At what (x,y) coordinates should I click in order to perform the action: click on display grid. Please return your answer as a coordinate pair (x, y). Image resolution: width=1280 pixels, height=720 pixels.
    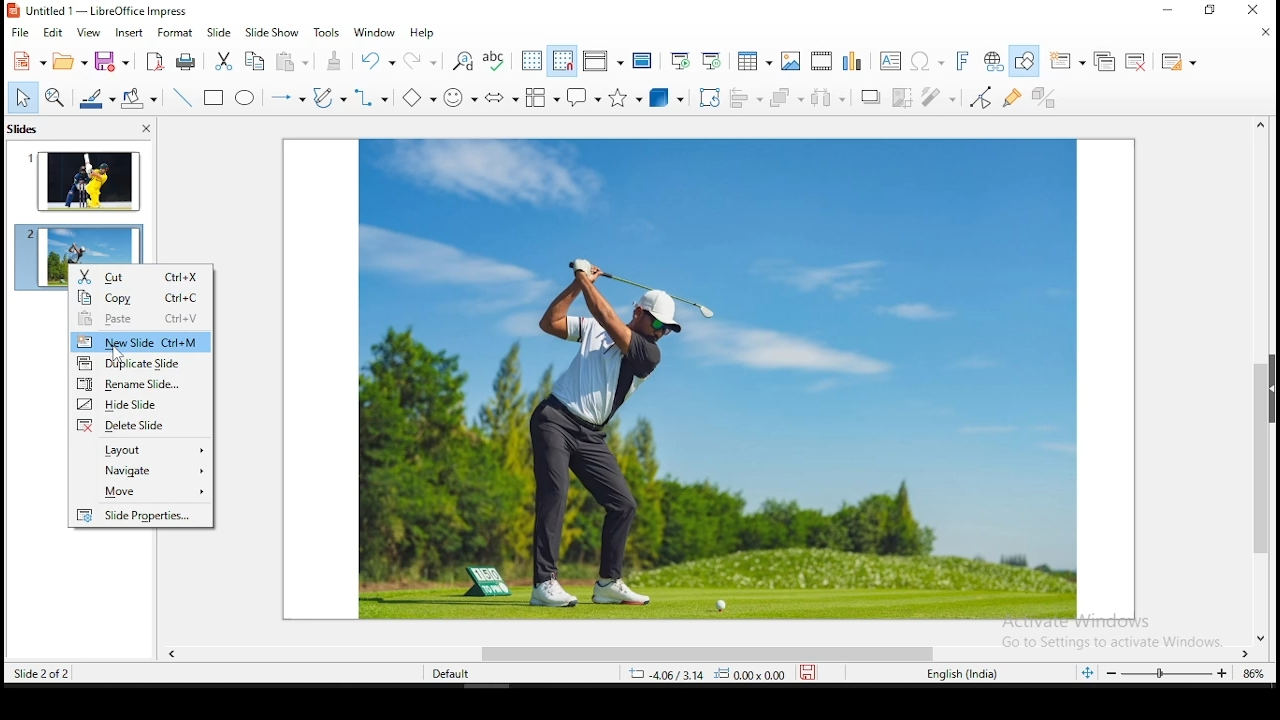
    Looking at the image, I should click on (530, 59).